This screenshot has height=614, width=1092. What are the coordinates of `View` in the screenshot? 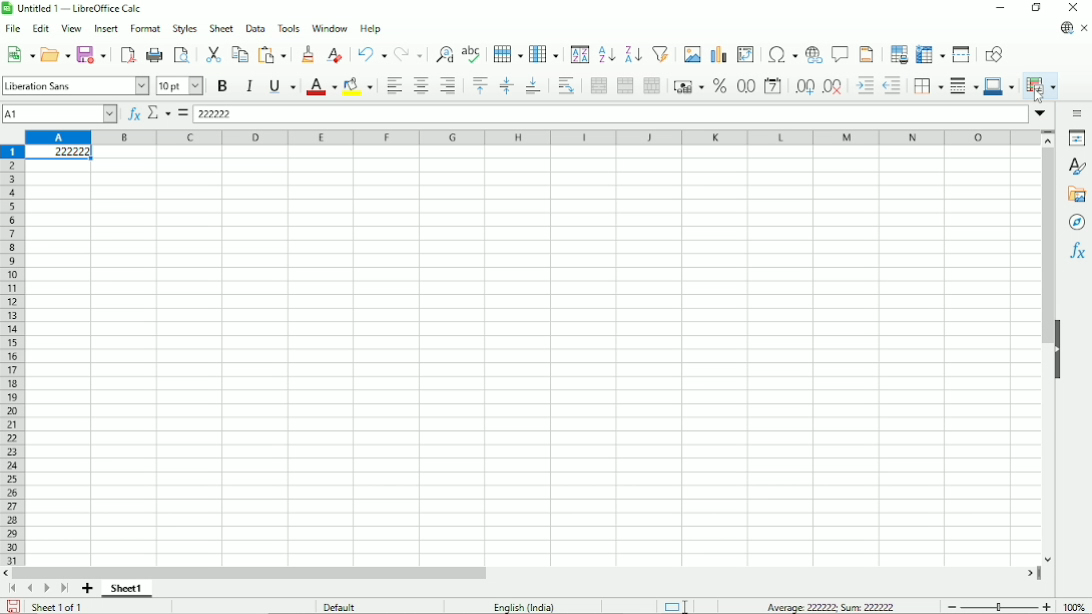 It's located at (71, 28).